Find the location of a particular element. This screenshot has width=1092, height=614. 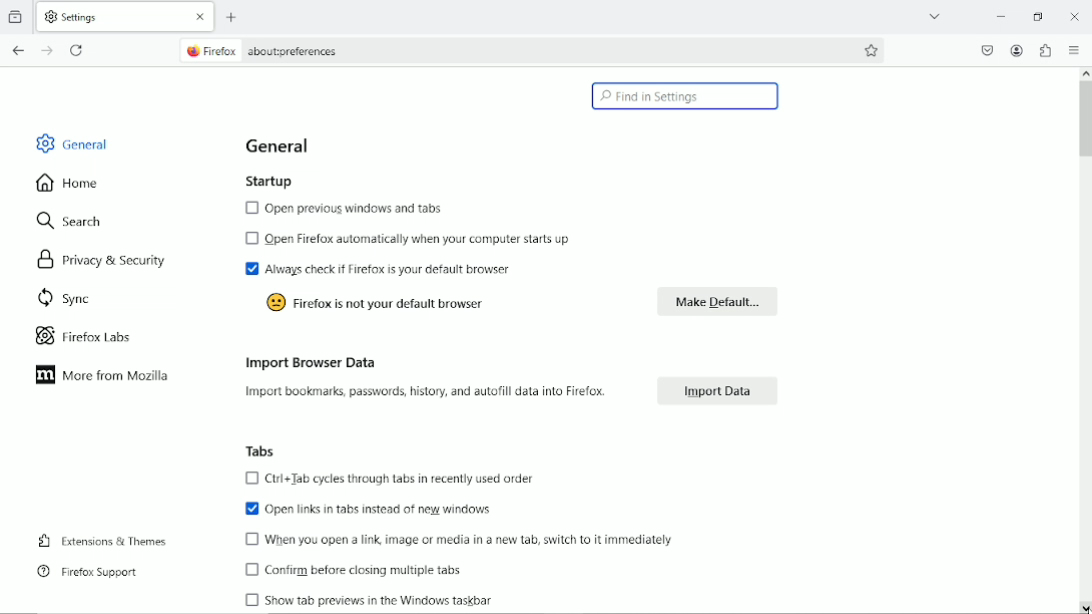

Go back is located at coordinates (18, 49).